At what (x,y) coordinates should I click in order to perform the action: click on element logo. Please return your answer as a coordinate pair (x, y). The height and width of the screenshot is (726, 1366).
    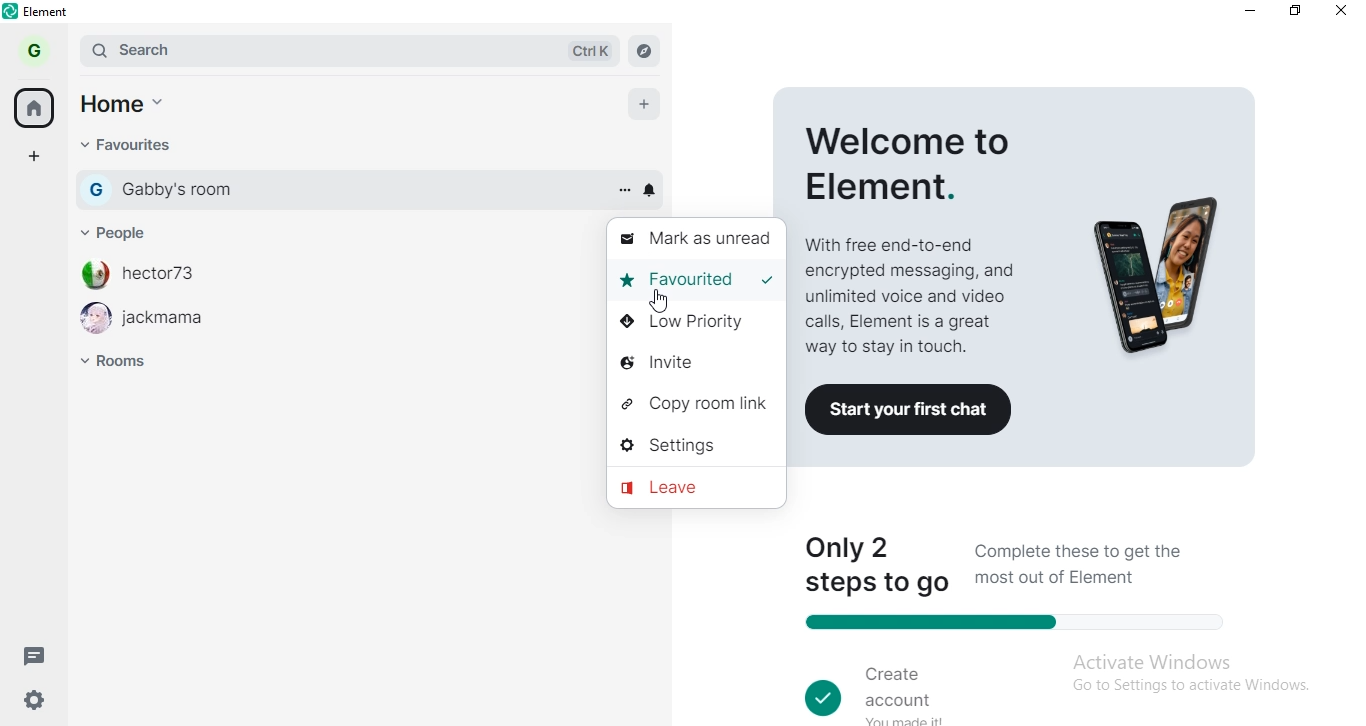
    Looking at the image, I should click on (11, 11).